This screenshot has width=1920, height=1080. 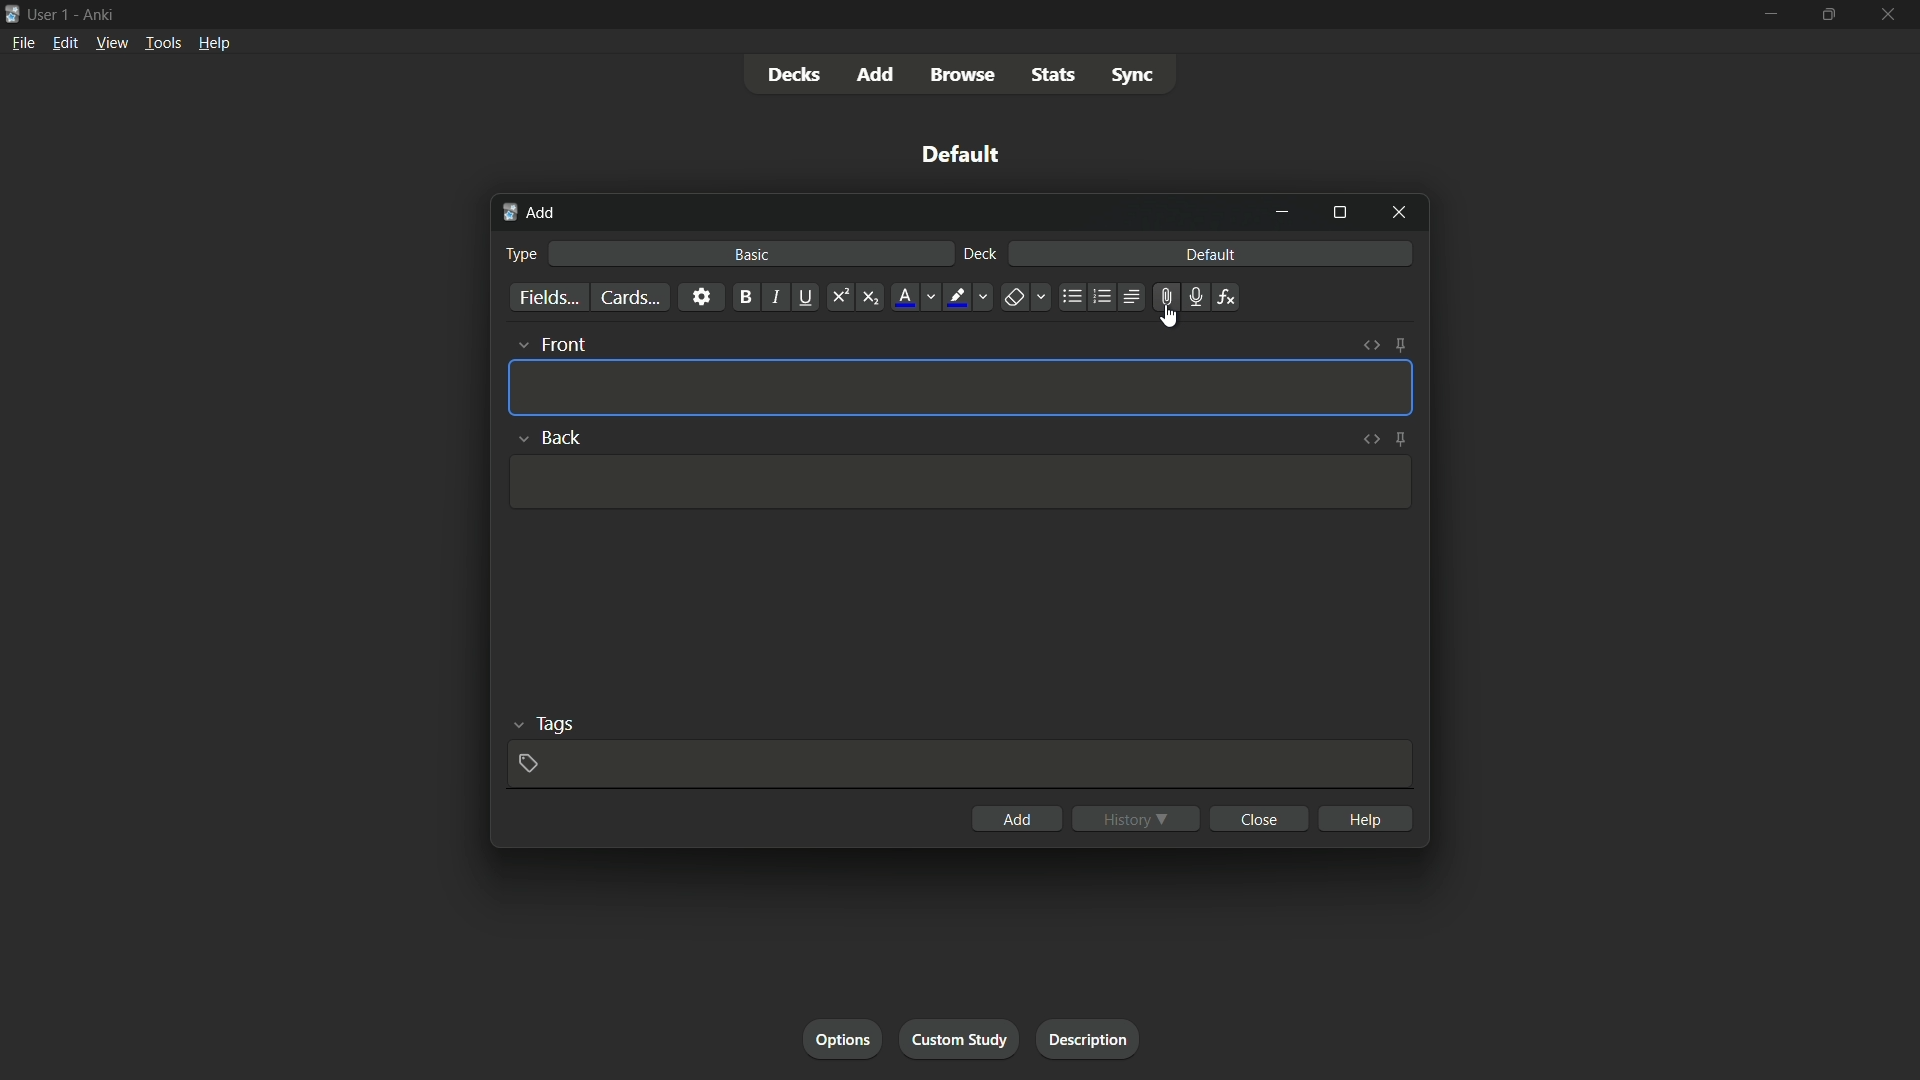 What do you see at coordinates (965, 156) in the screenshot?
I see `deck name` at bounding box center [965, 156].